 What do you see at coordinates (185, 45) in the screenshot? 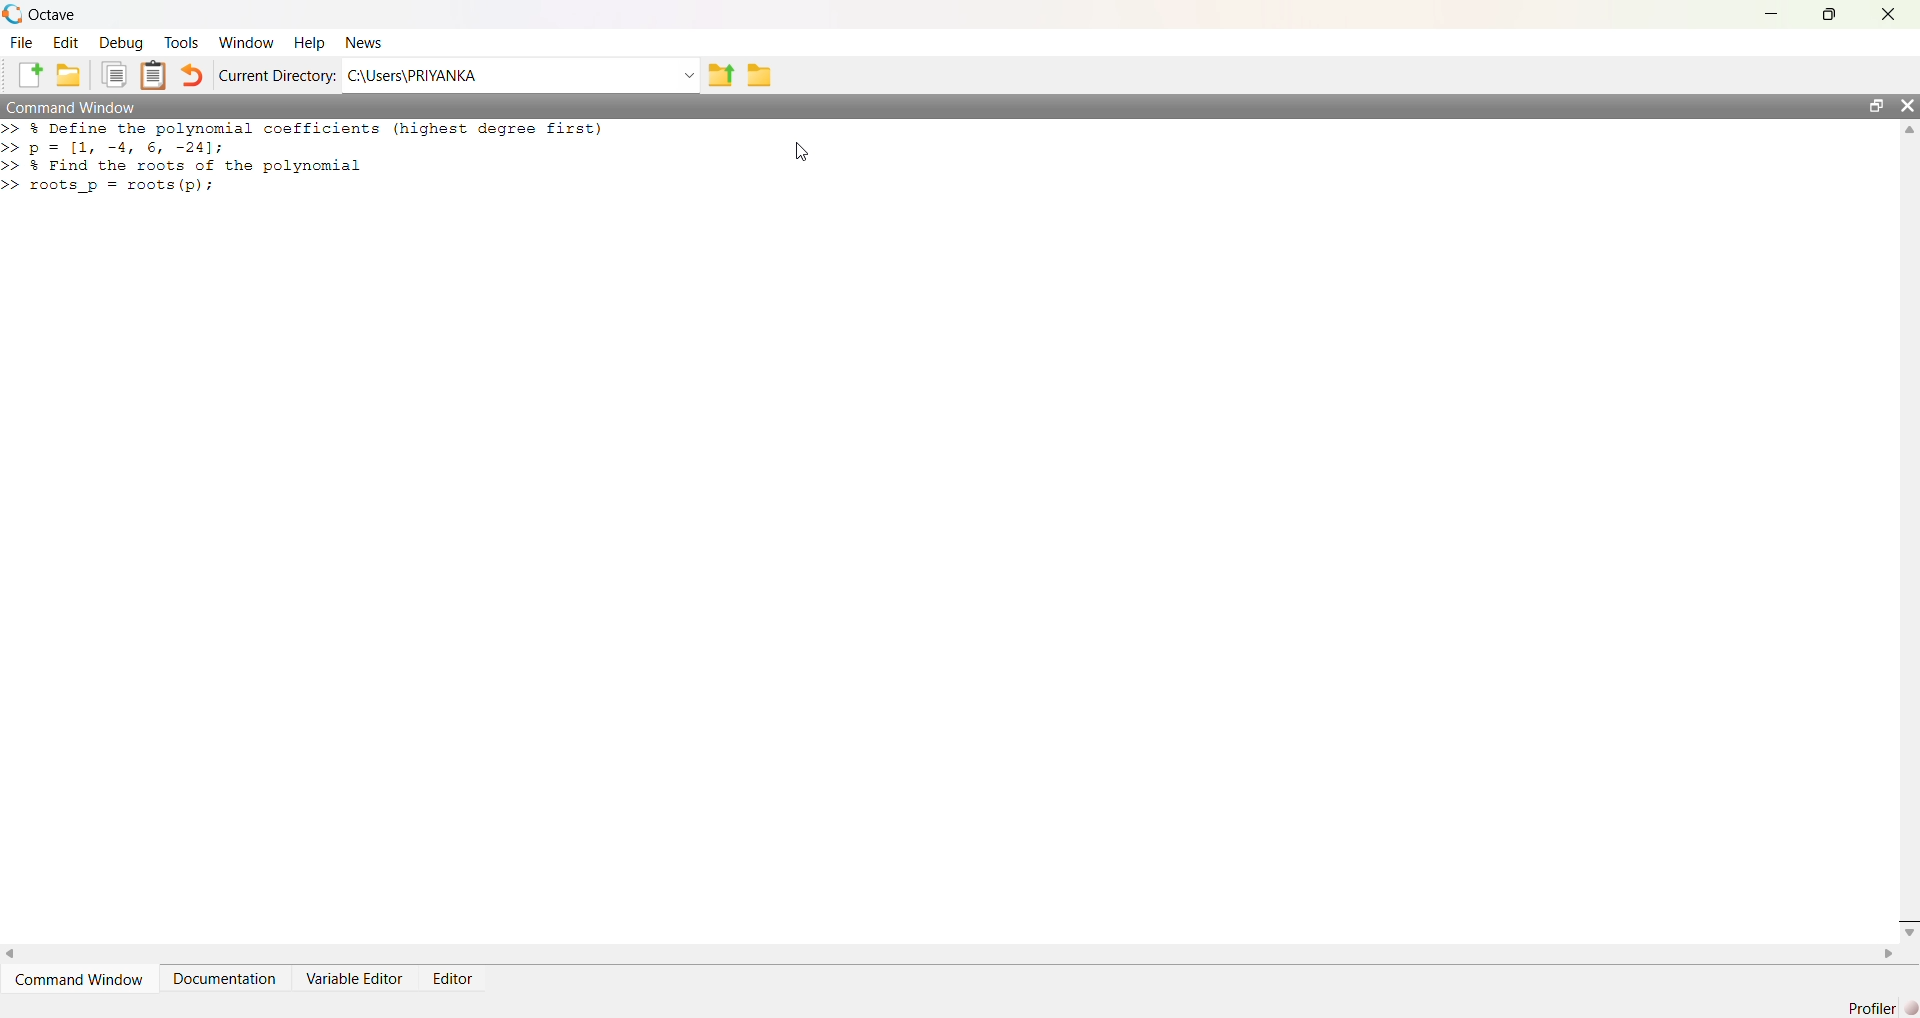
I see `Tools` at bounding box center [185, 45].